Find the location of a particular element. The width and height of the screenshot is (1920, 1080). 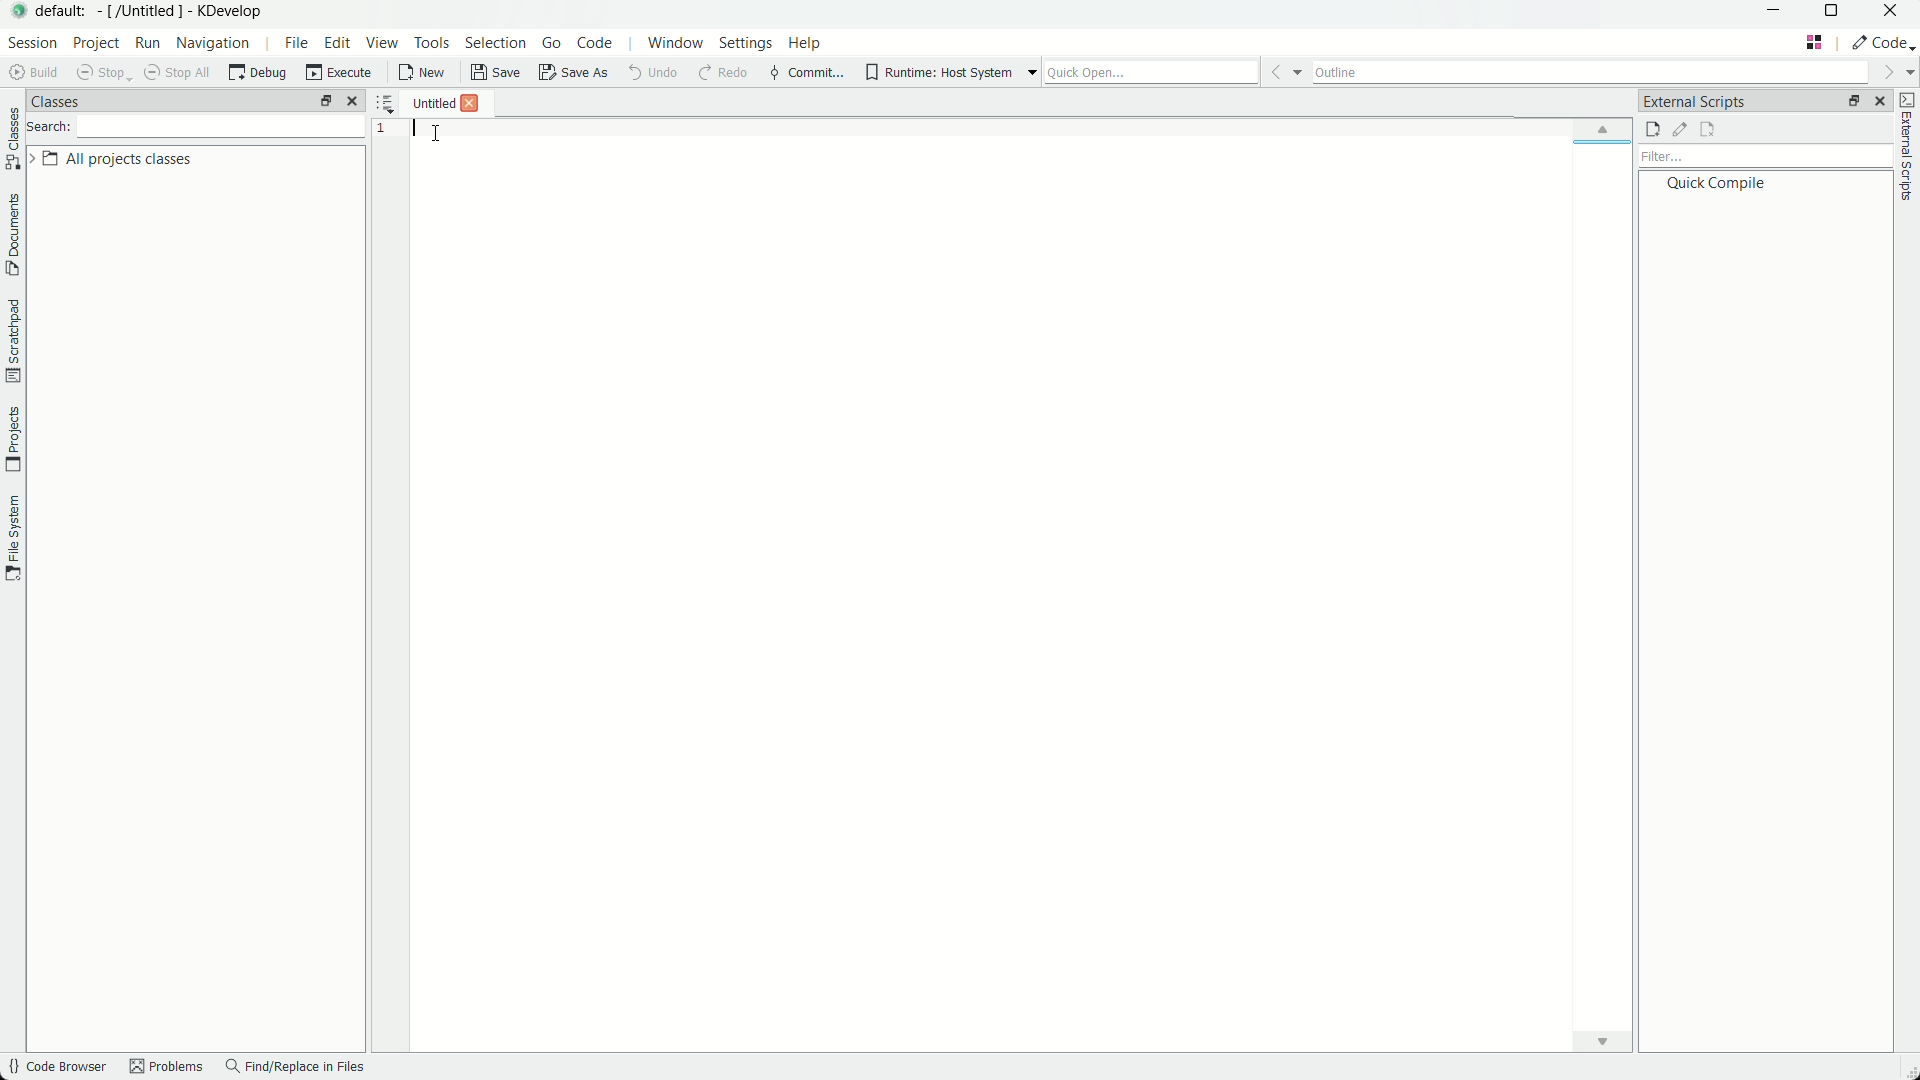

Problems is located at coordinates (169, 1069).